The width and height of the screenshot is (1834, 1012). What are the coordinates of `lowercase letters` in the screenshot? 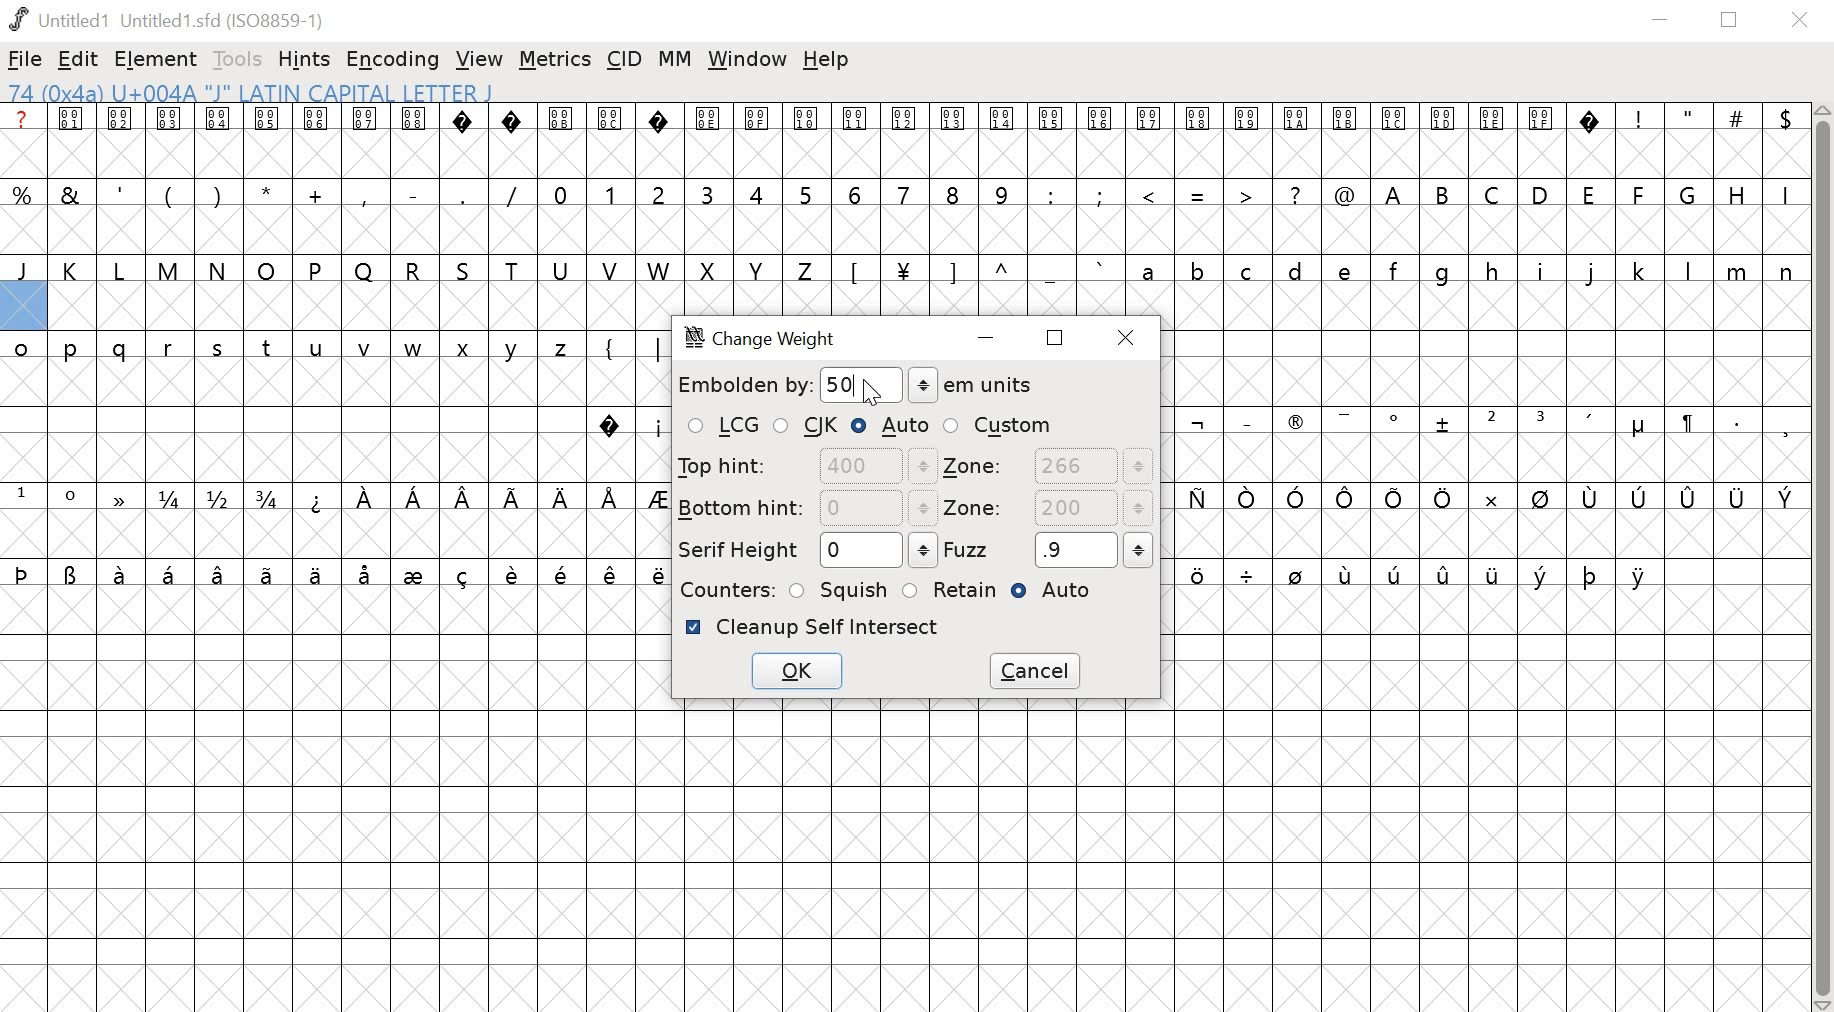 It's located at (296, 351).